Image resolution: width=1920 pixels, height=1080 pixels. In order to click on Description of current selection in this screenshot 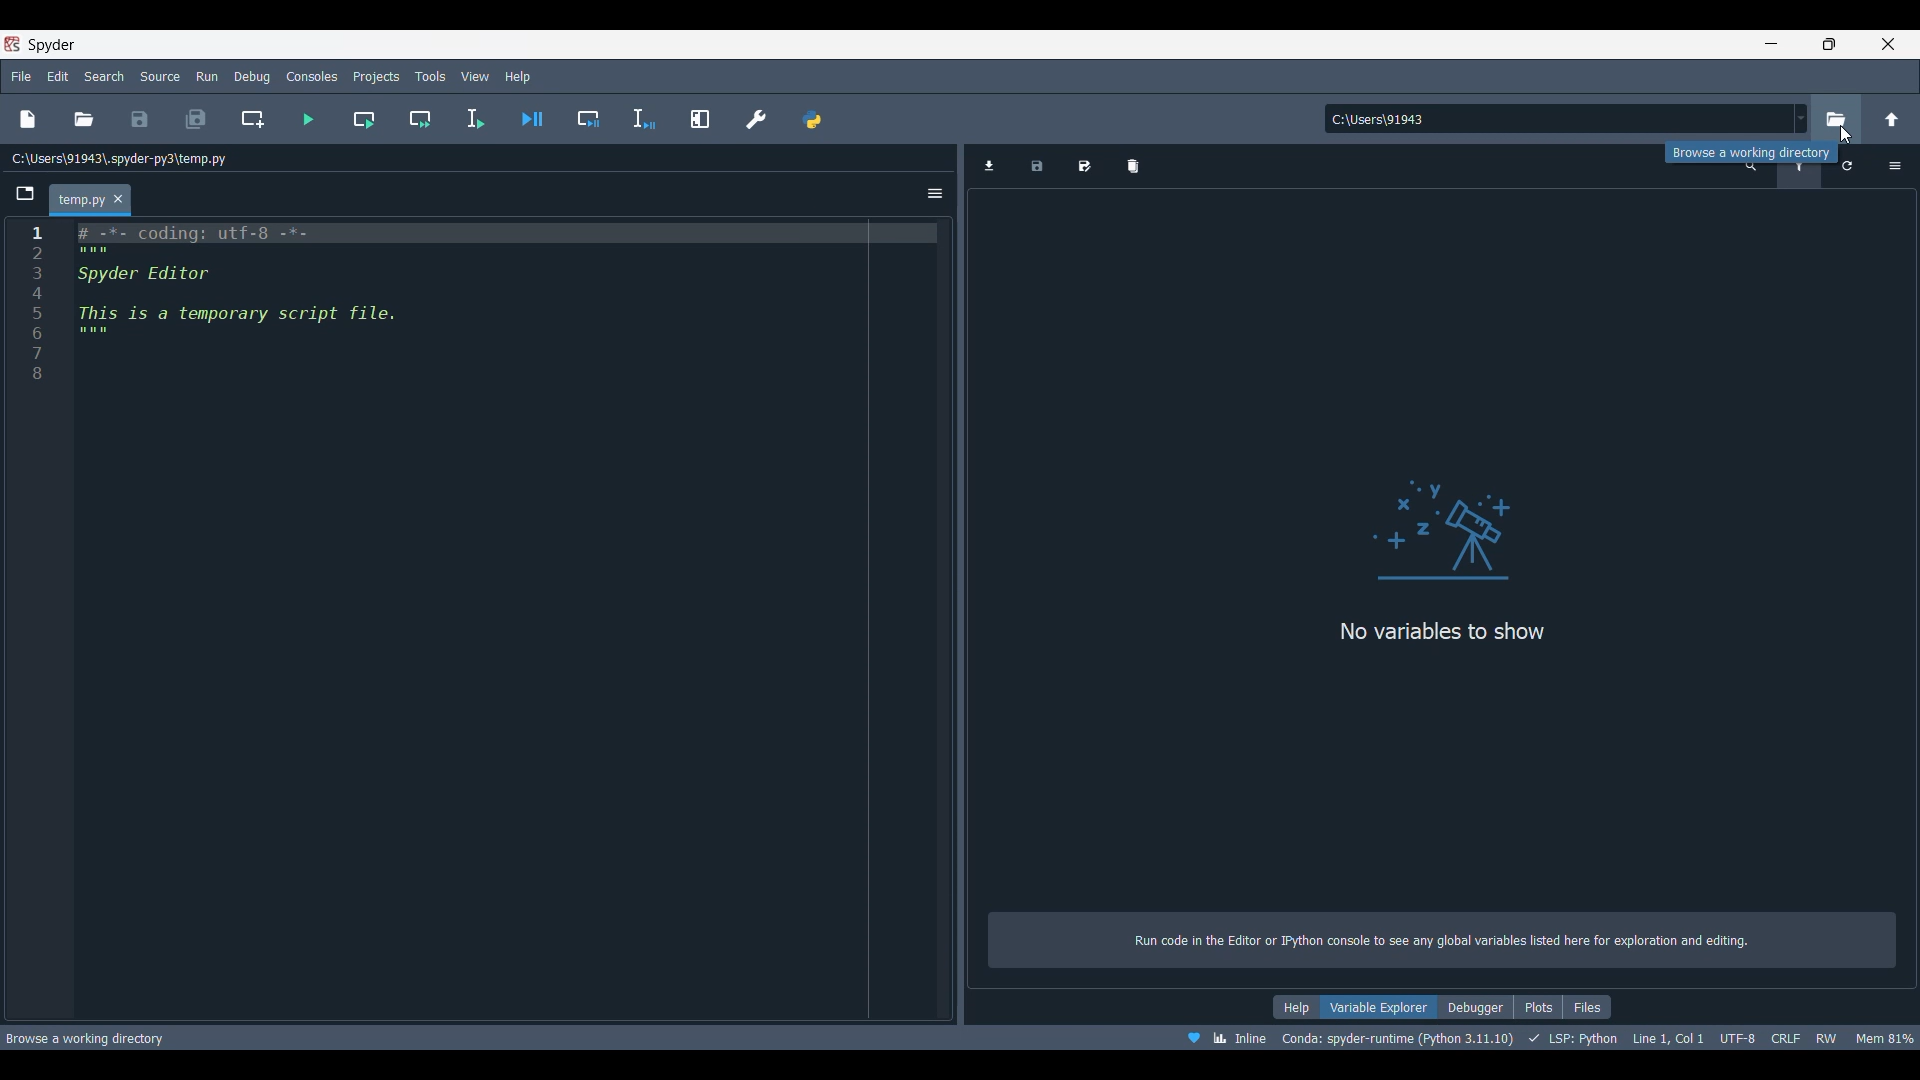, I will do `click(1752, 152)`.